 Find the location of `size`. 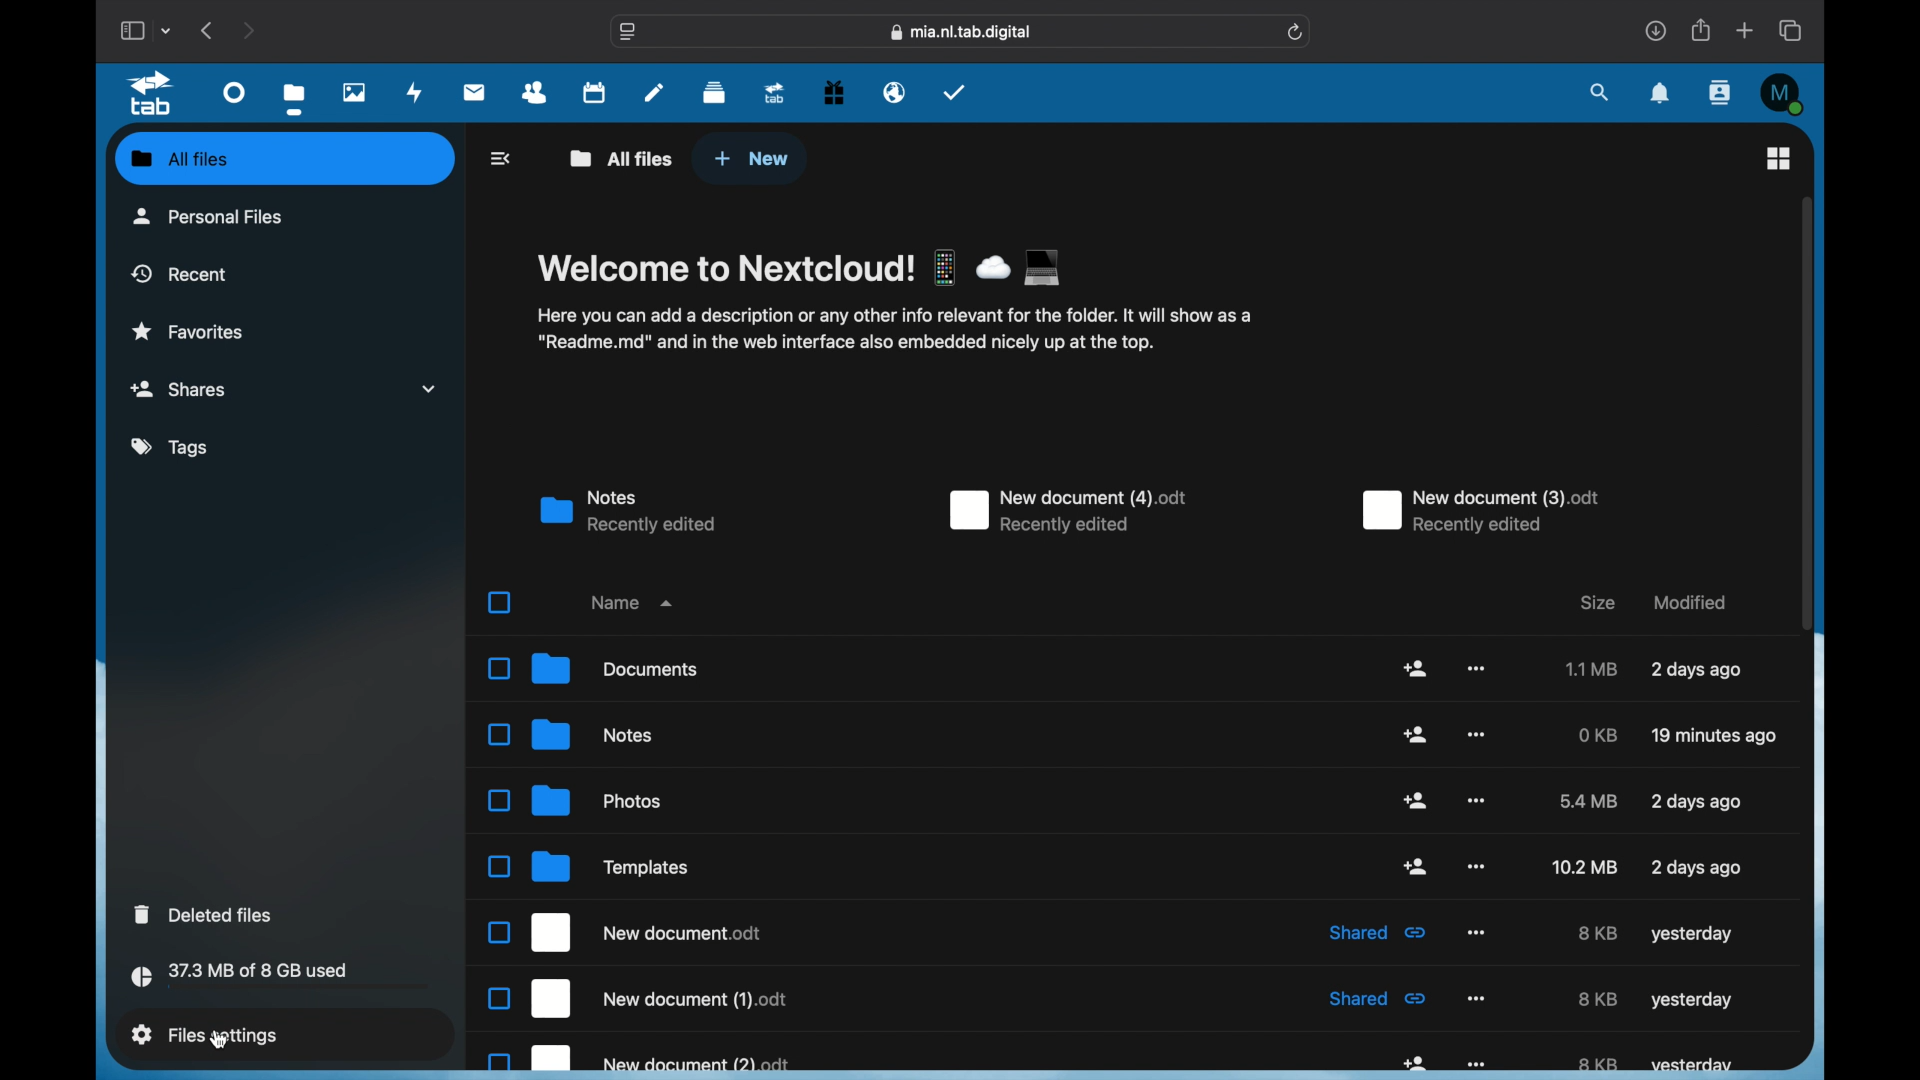

size is located at coordinates (1600, 1064).